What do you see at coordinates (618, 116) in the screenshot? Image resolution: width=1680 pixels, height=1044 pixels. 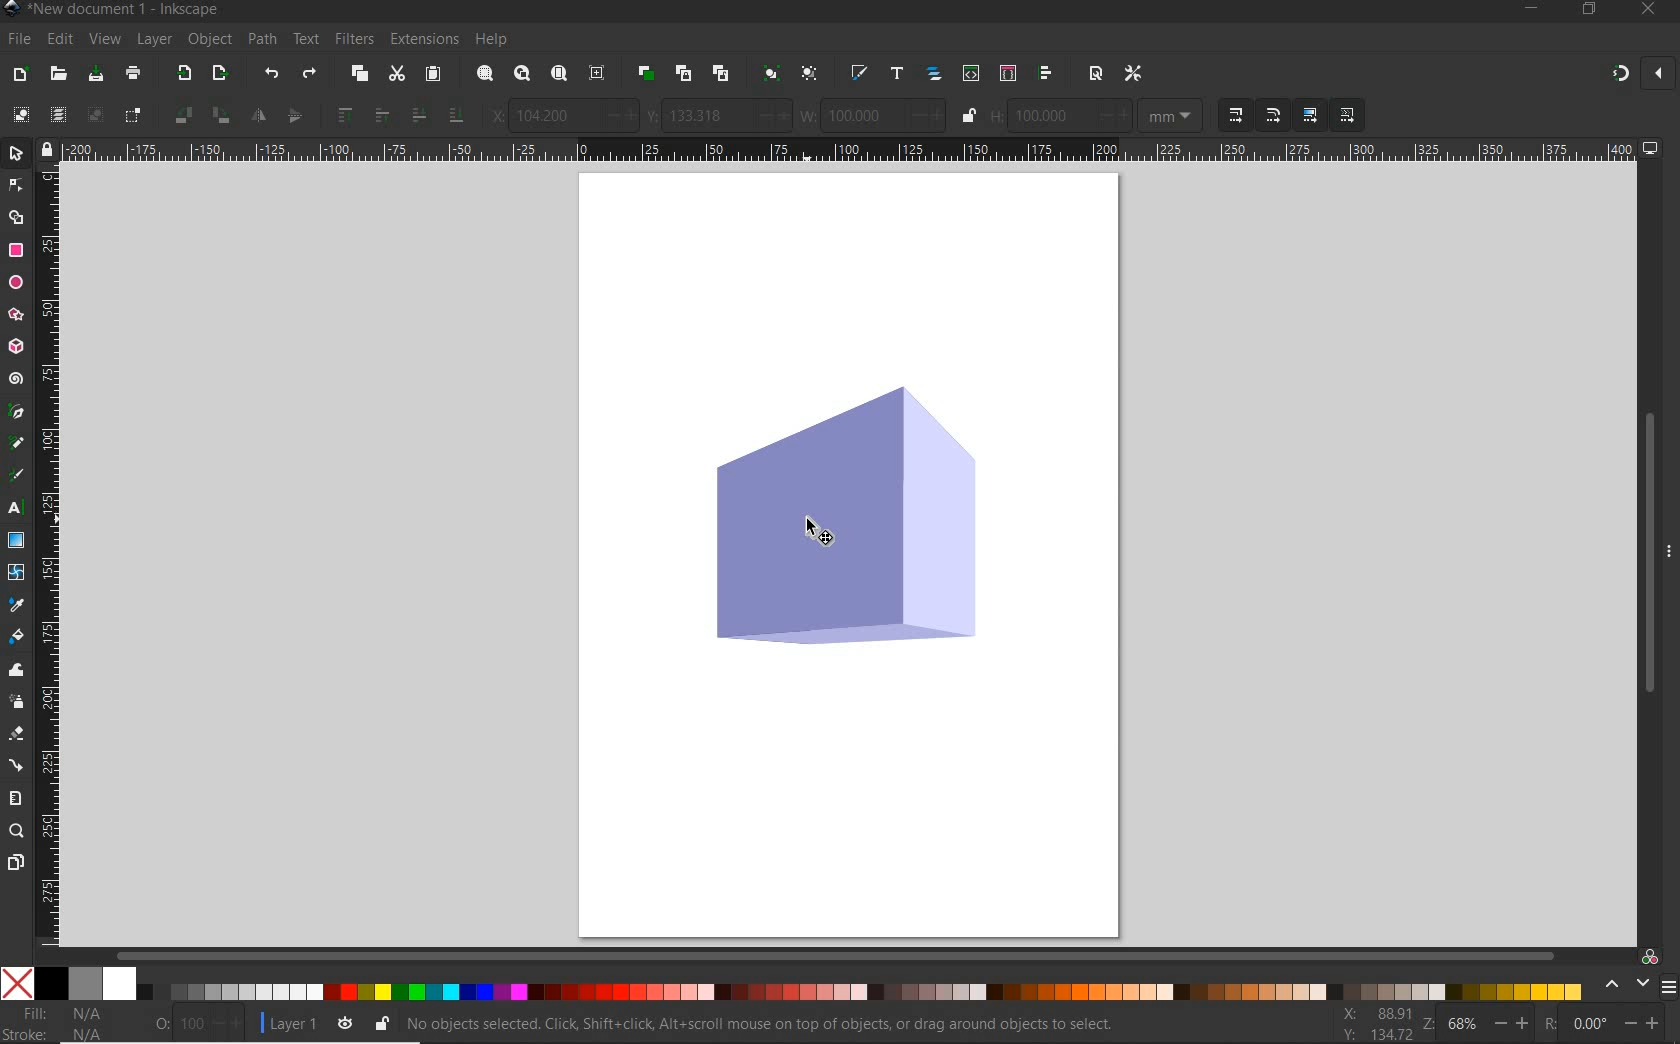 I see `increase/decrease` at bounding box center [618, 116].